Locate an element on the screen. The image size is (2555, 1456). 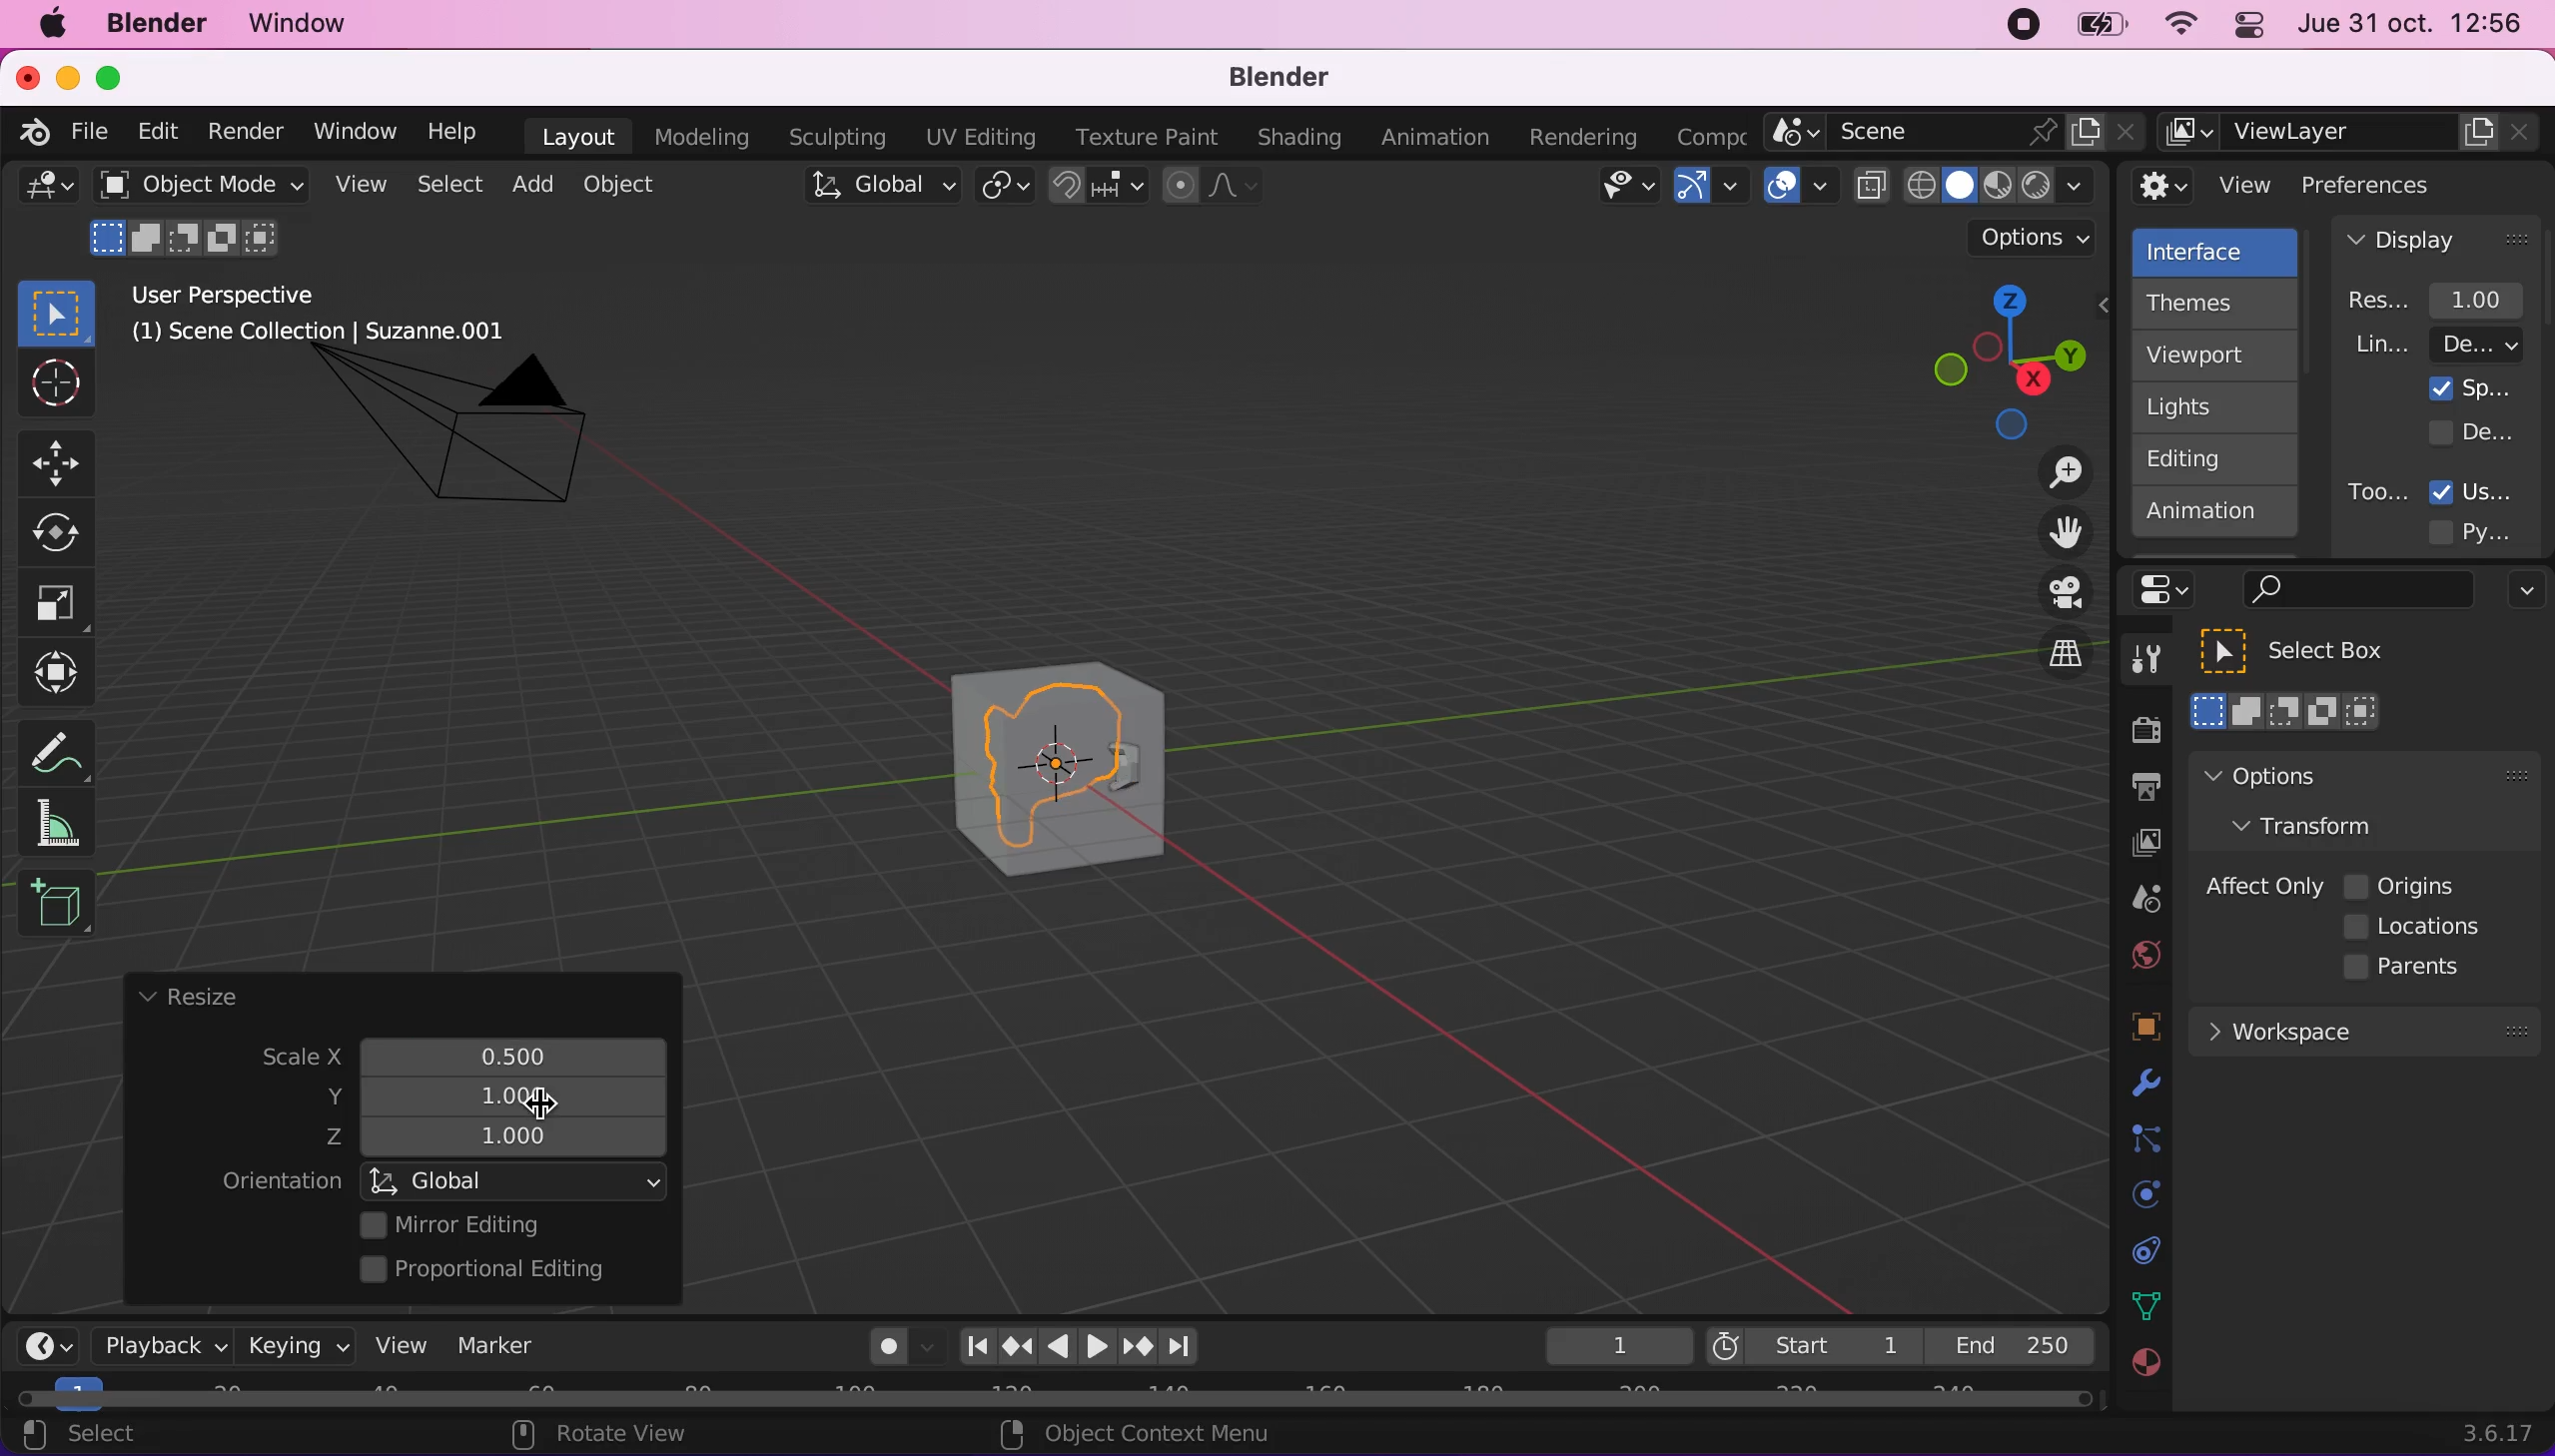
locations is located at coordinates (2419, 927).